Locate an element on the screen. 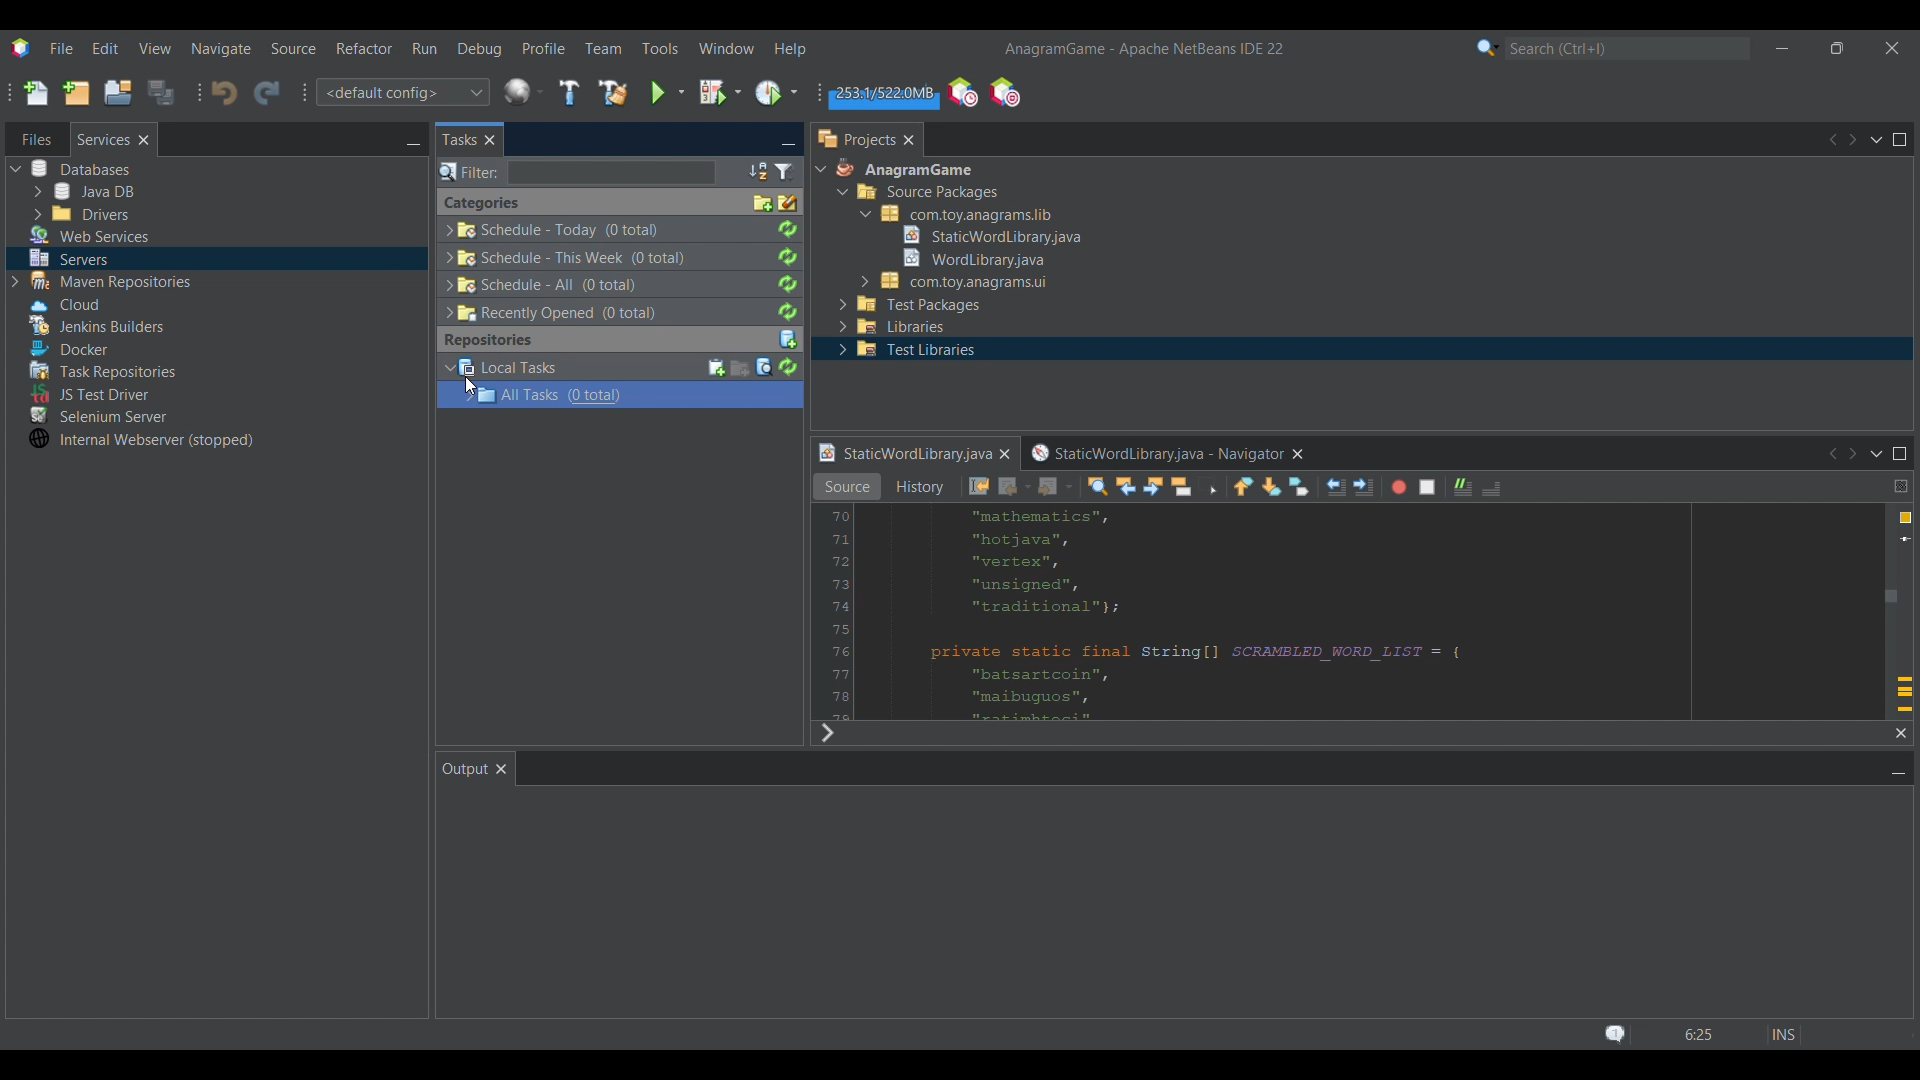   is located at coordinates (94, 327).